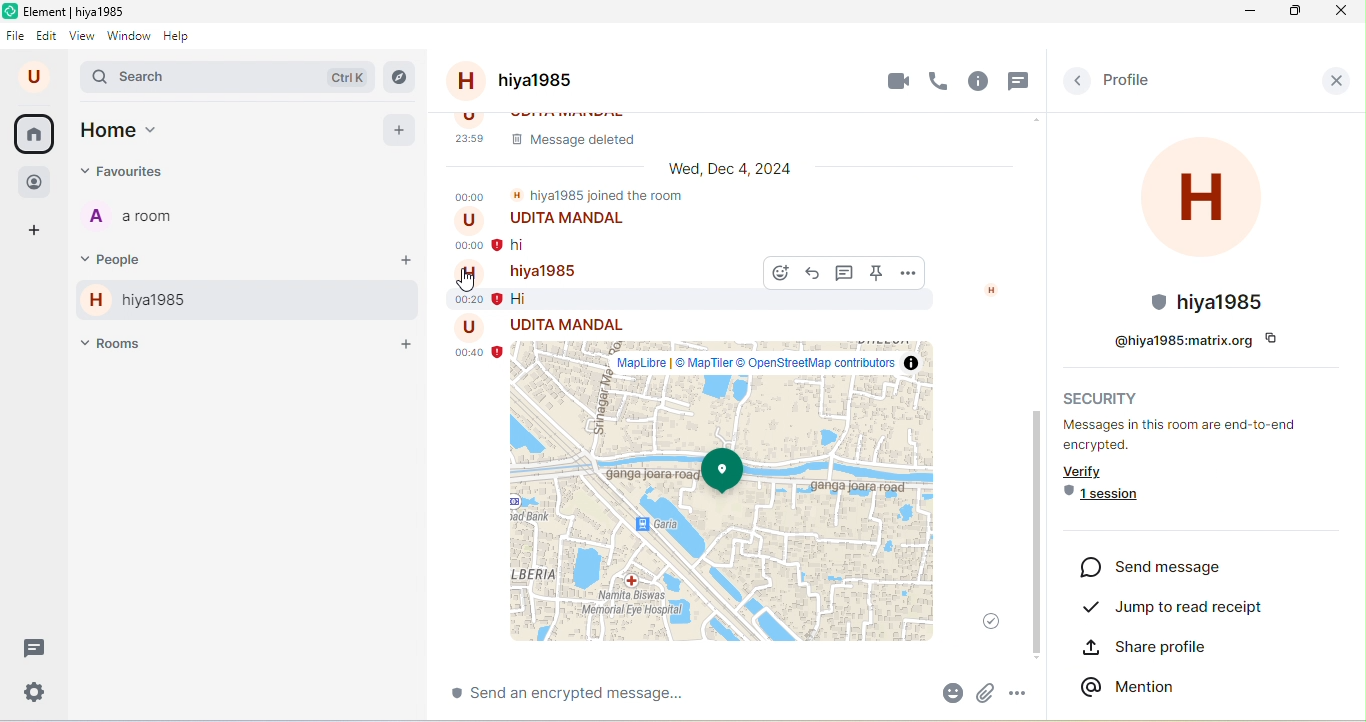  Describe the element at coordinates (134, 301) in the screenshot. I see `hiya 1985` at that location.